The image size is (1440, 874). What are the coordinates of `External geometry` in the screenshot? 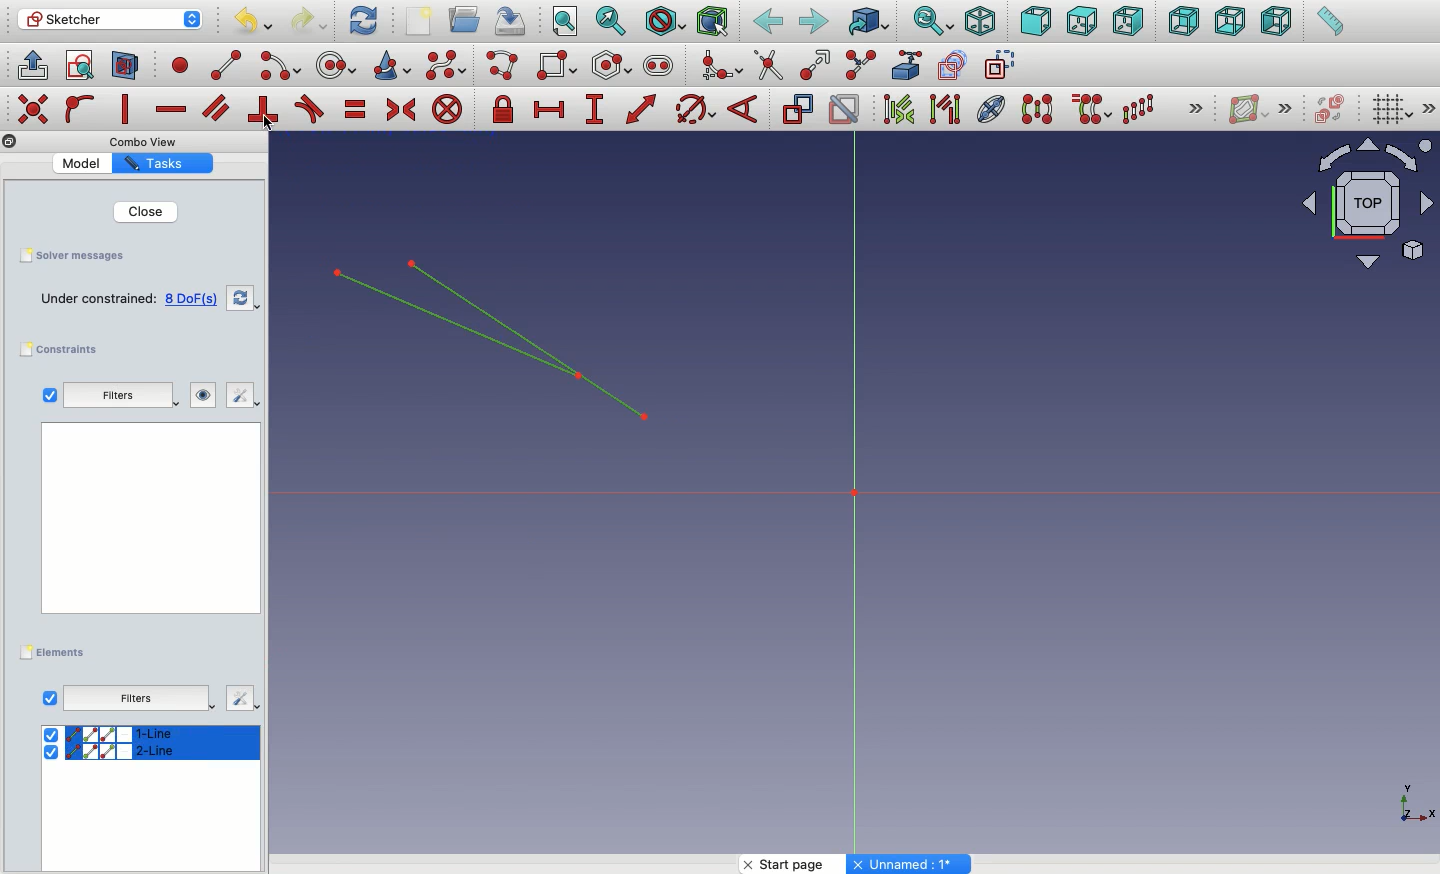 It's located at (904, 64).